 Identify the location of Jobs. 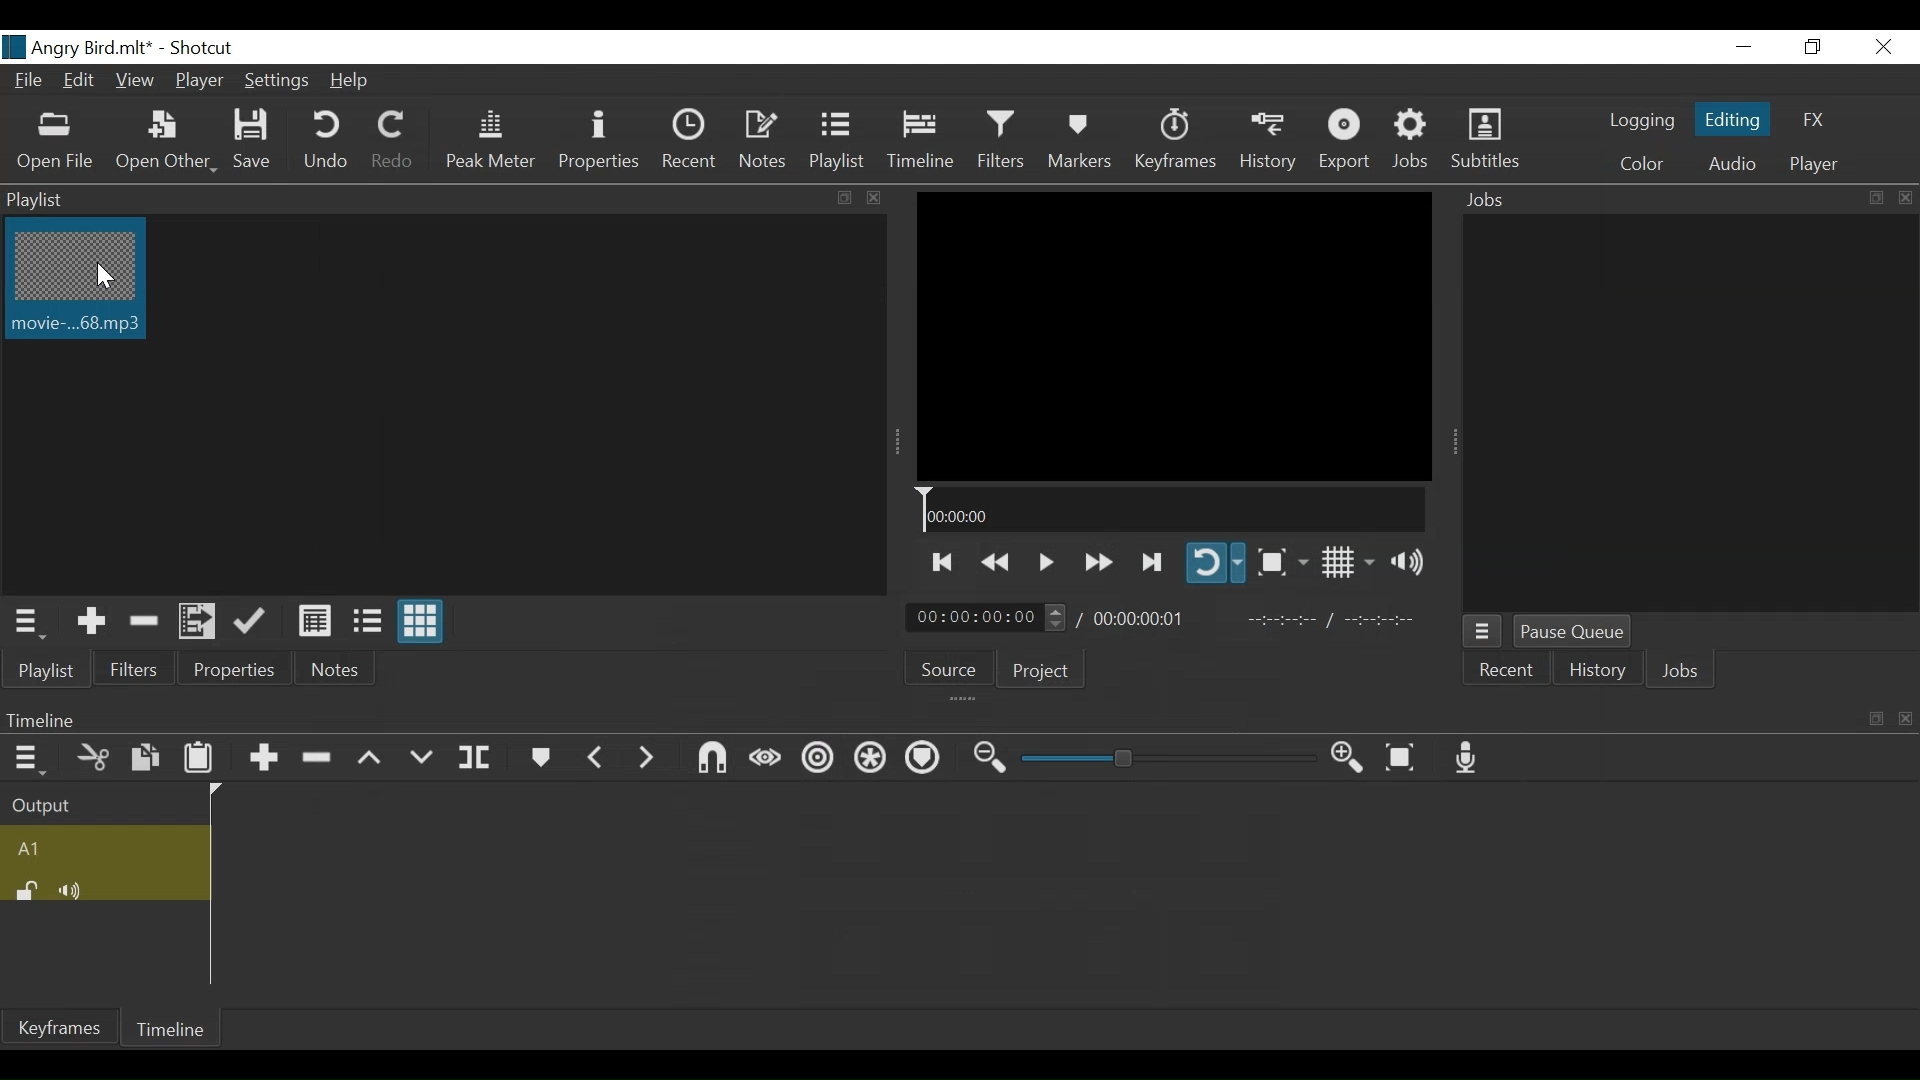
(1654, 200).